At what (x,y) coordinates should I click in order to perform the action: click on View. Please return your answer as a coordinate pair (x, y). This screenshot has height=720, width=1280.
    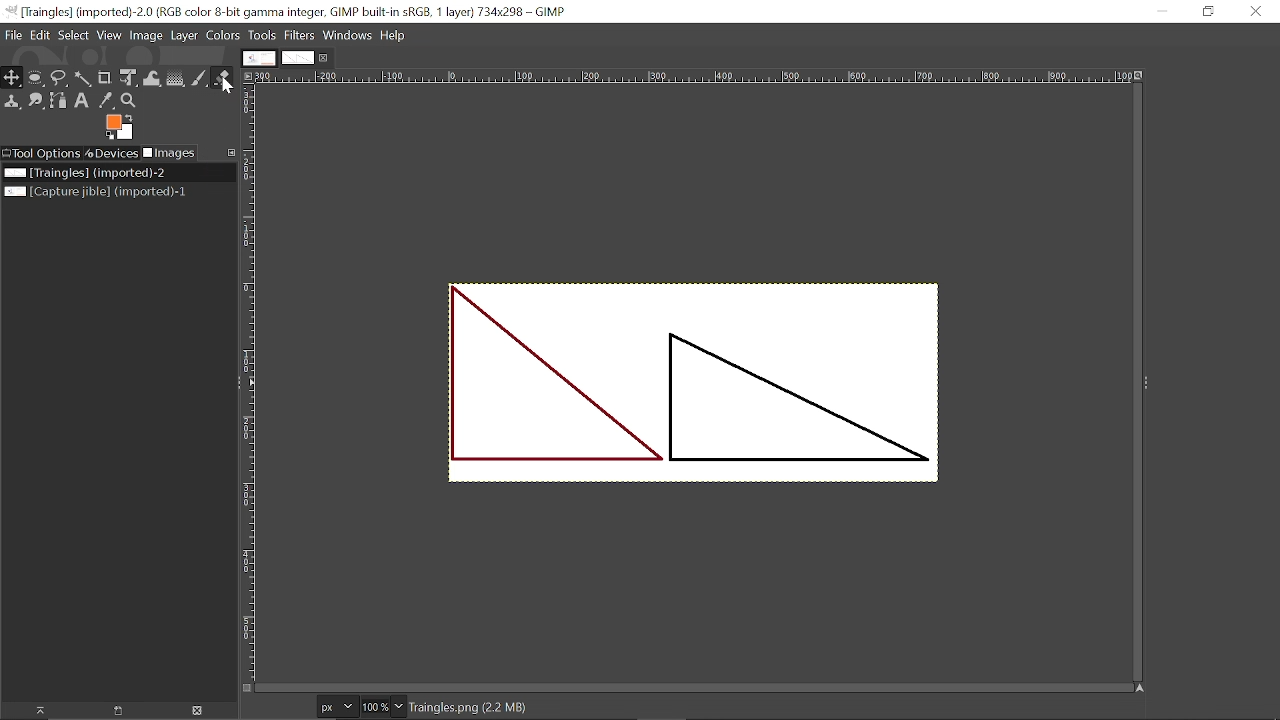
    Looking at the image, I should click on (108, 35).